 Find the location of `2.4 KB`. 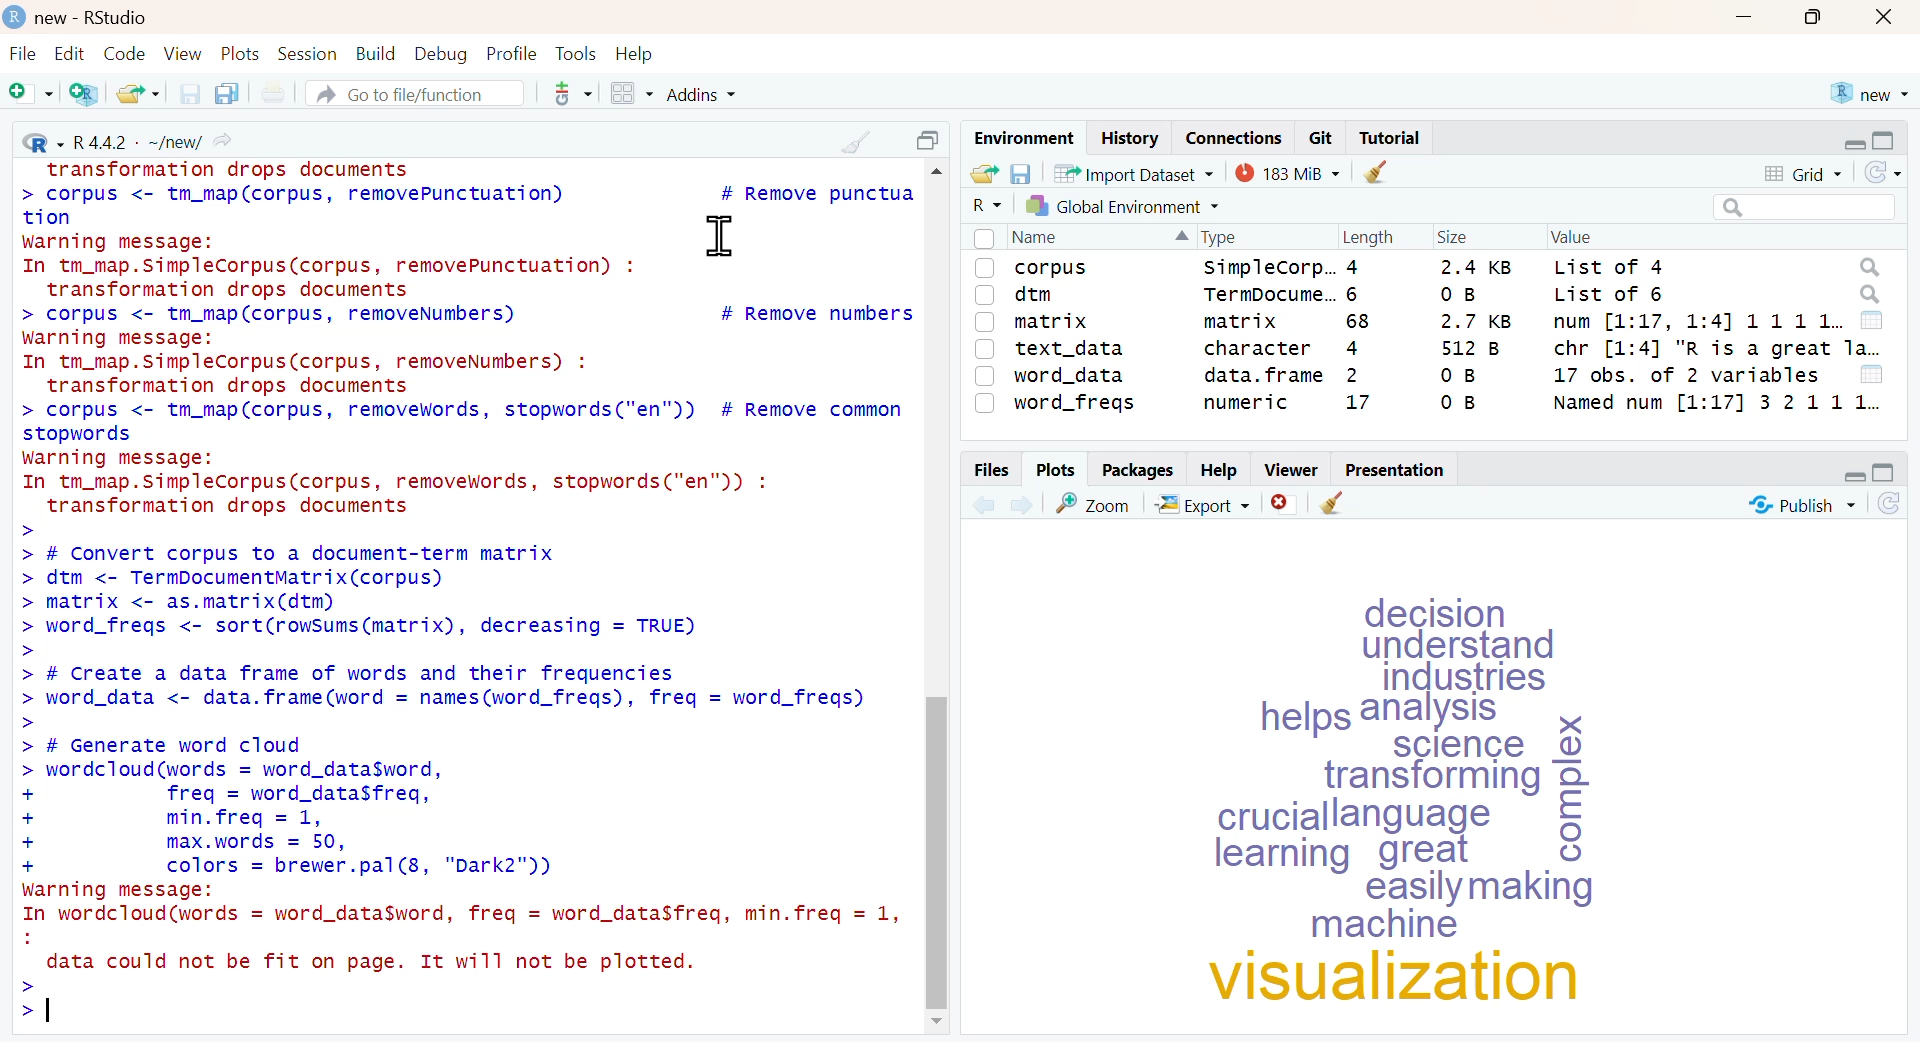

2.4 KB is located at coordinates (1471, 266).